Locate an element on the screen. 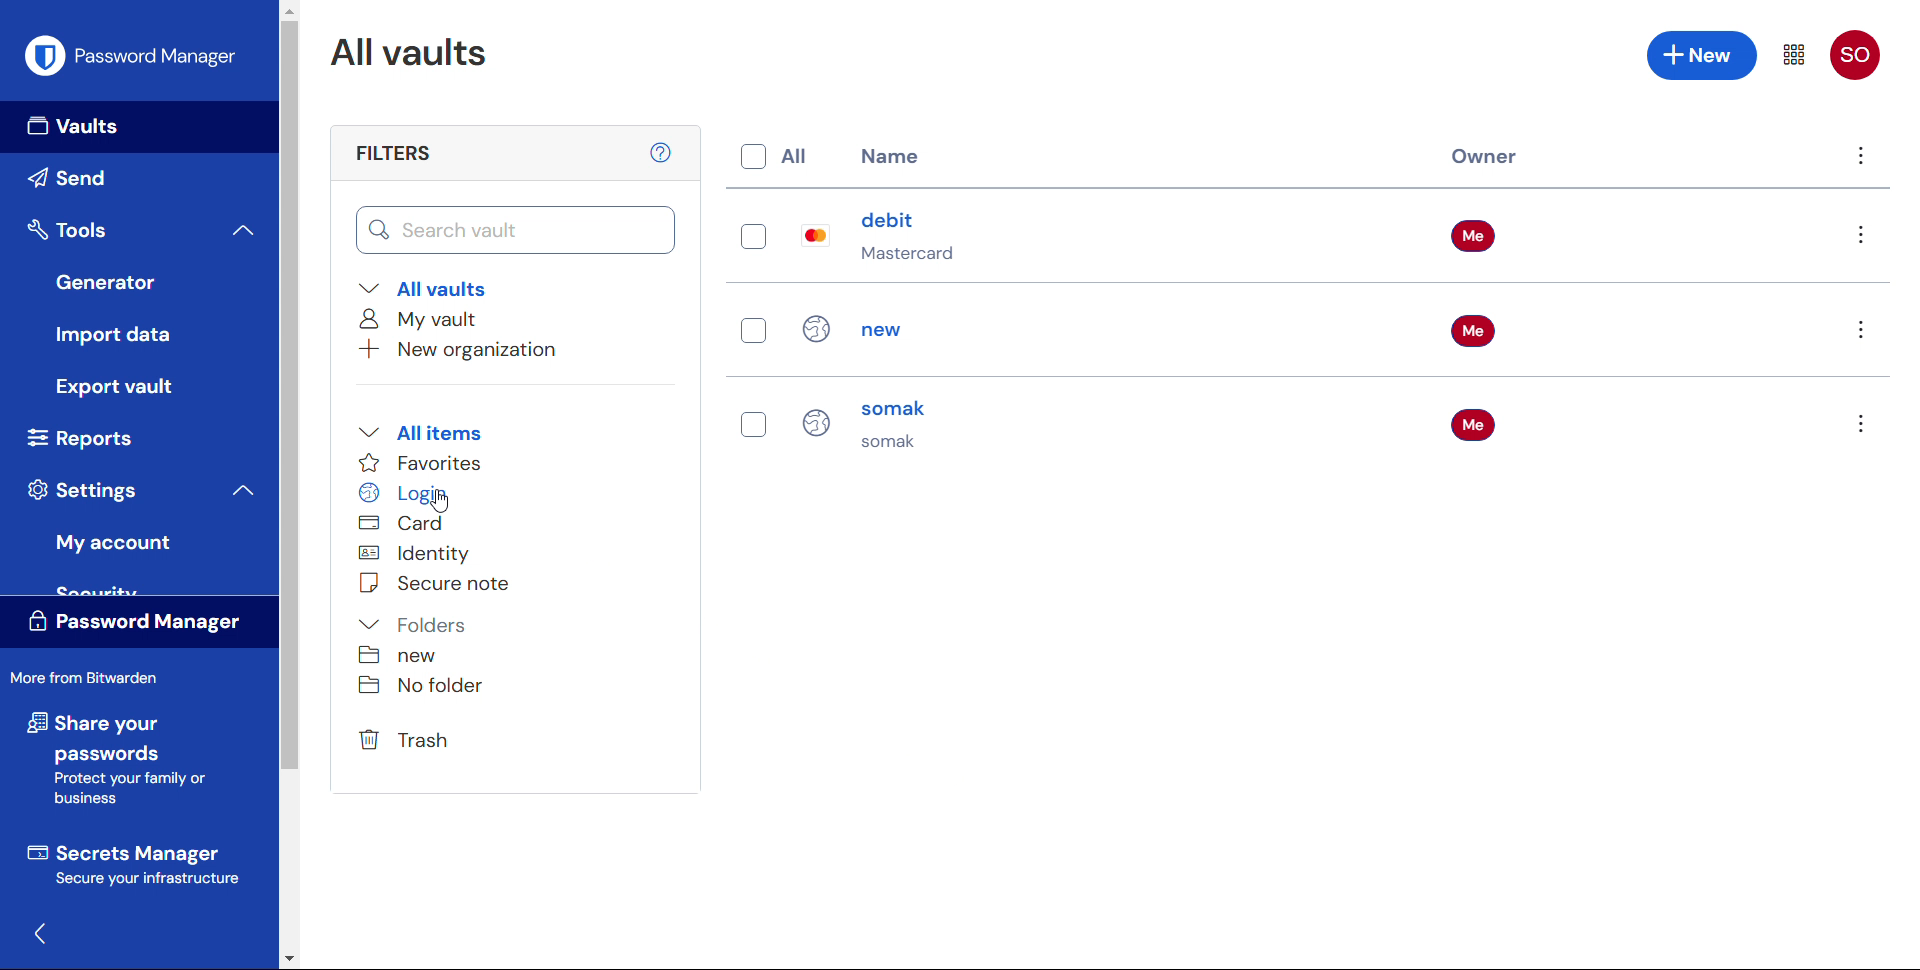  Password manager  is located at coordinates (138, 624).